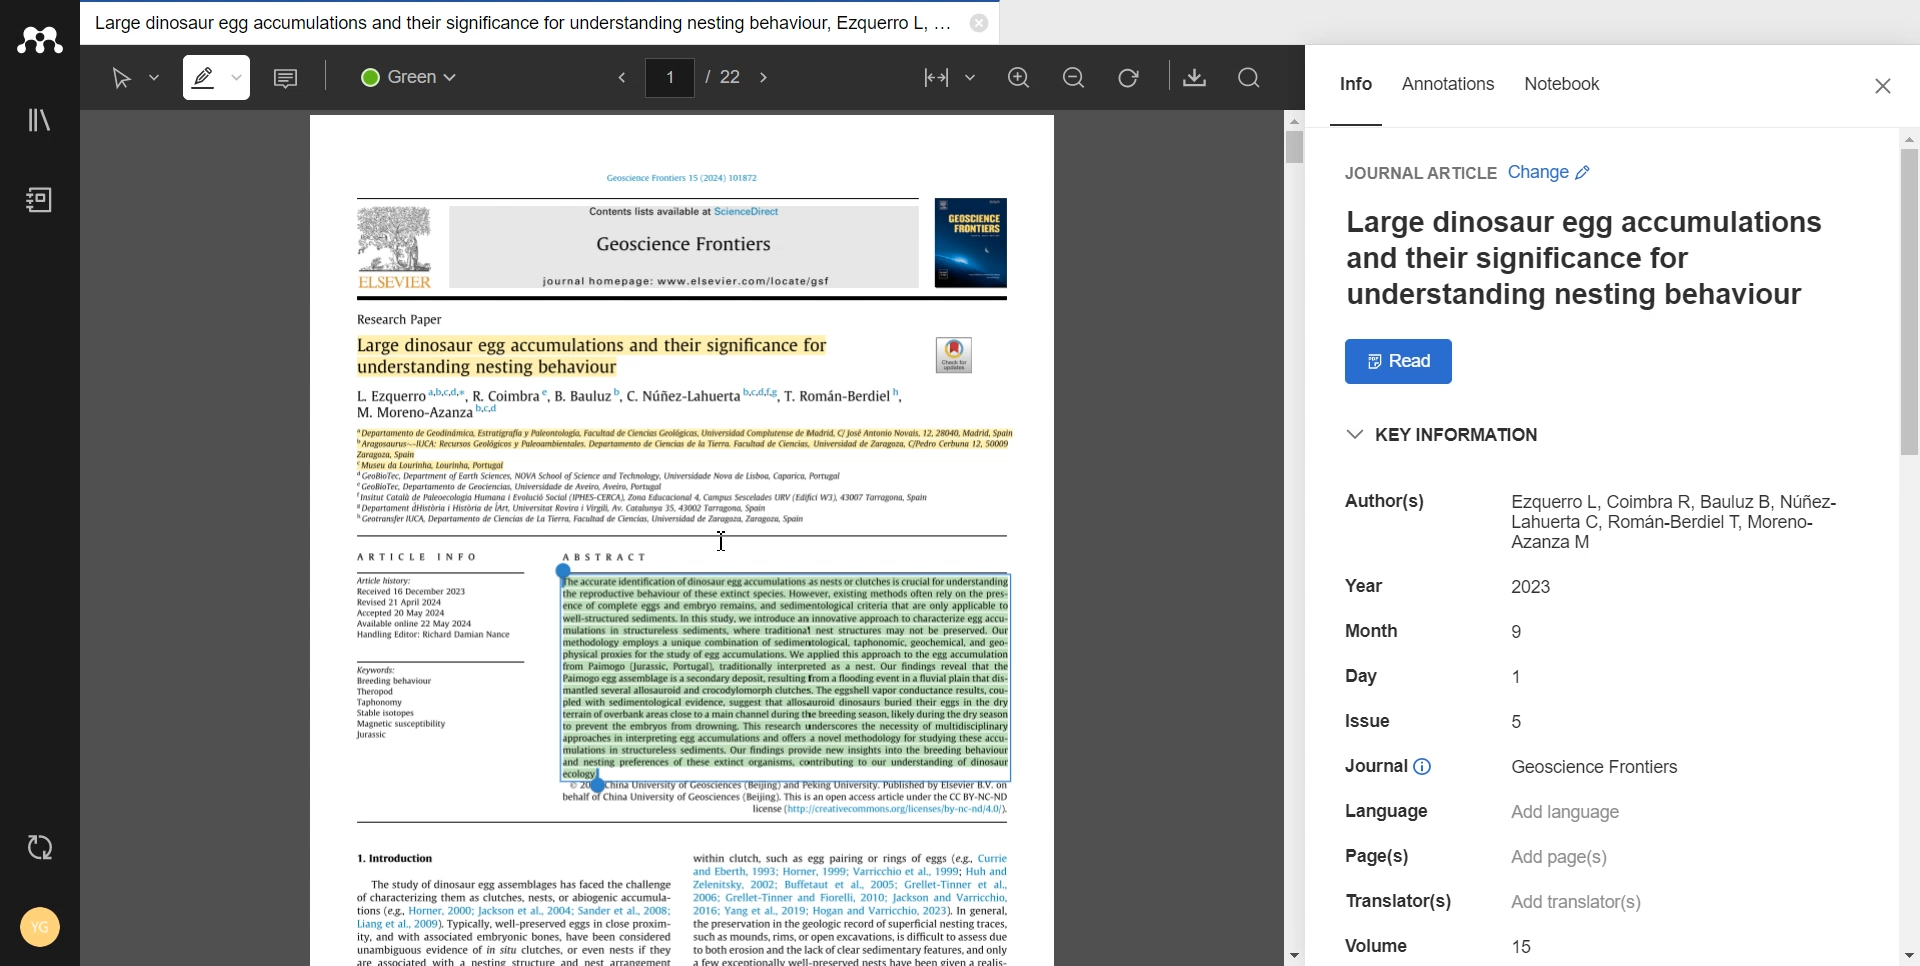 Image resolution: width=1920 pixels, height=966 pixels. Describe the element at coordinates (1600, 767) in the screenshot. I see `text` at that location.